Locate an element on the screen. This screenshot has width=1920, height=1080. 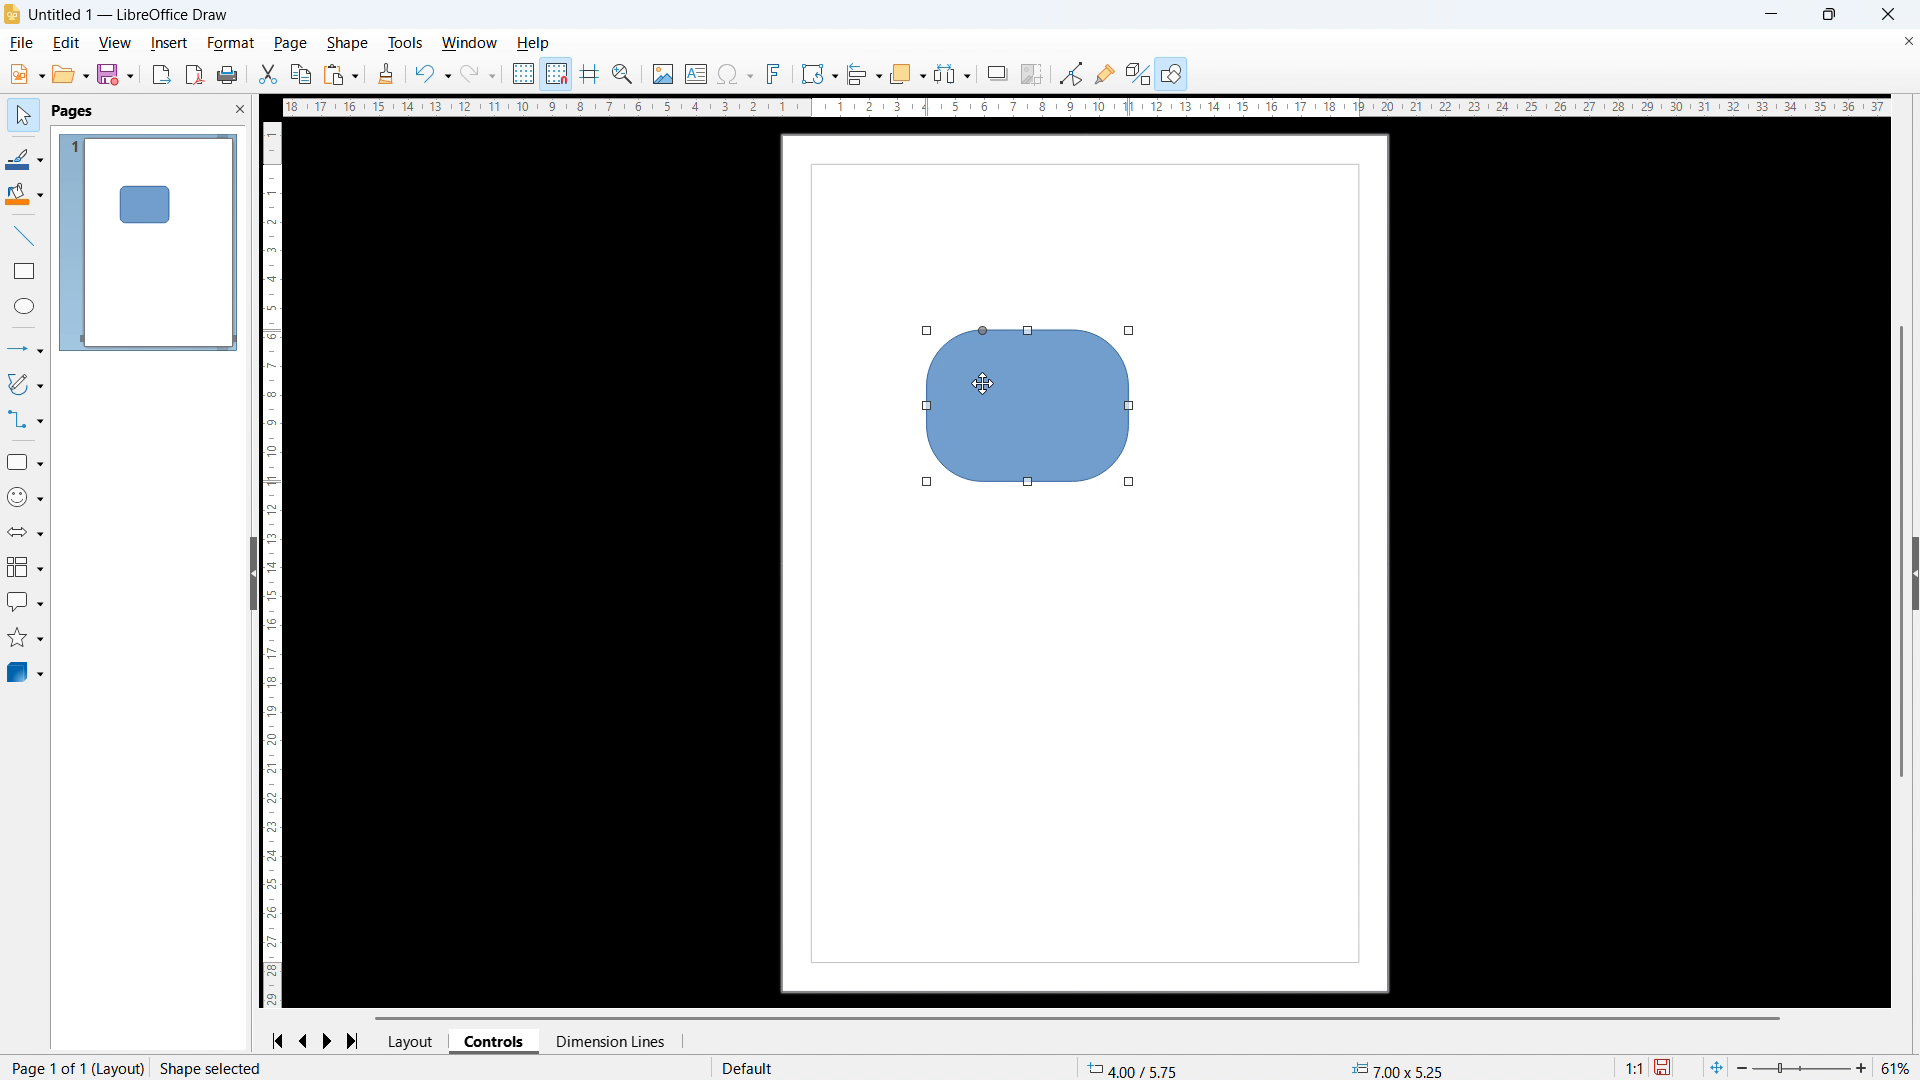
toggle extrusion is located at coordinates (1138, 73).